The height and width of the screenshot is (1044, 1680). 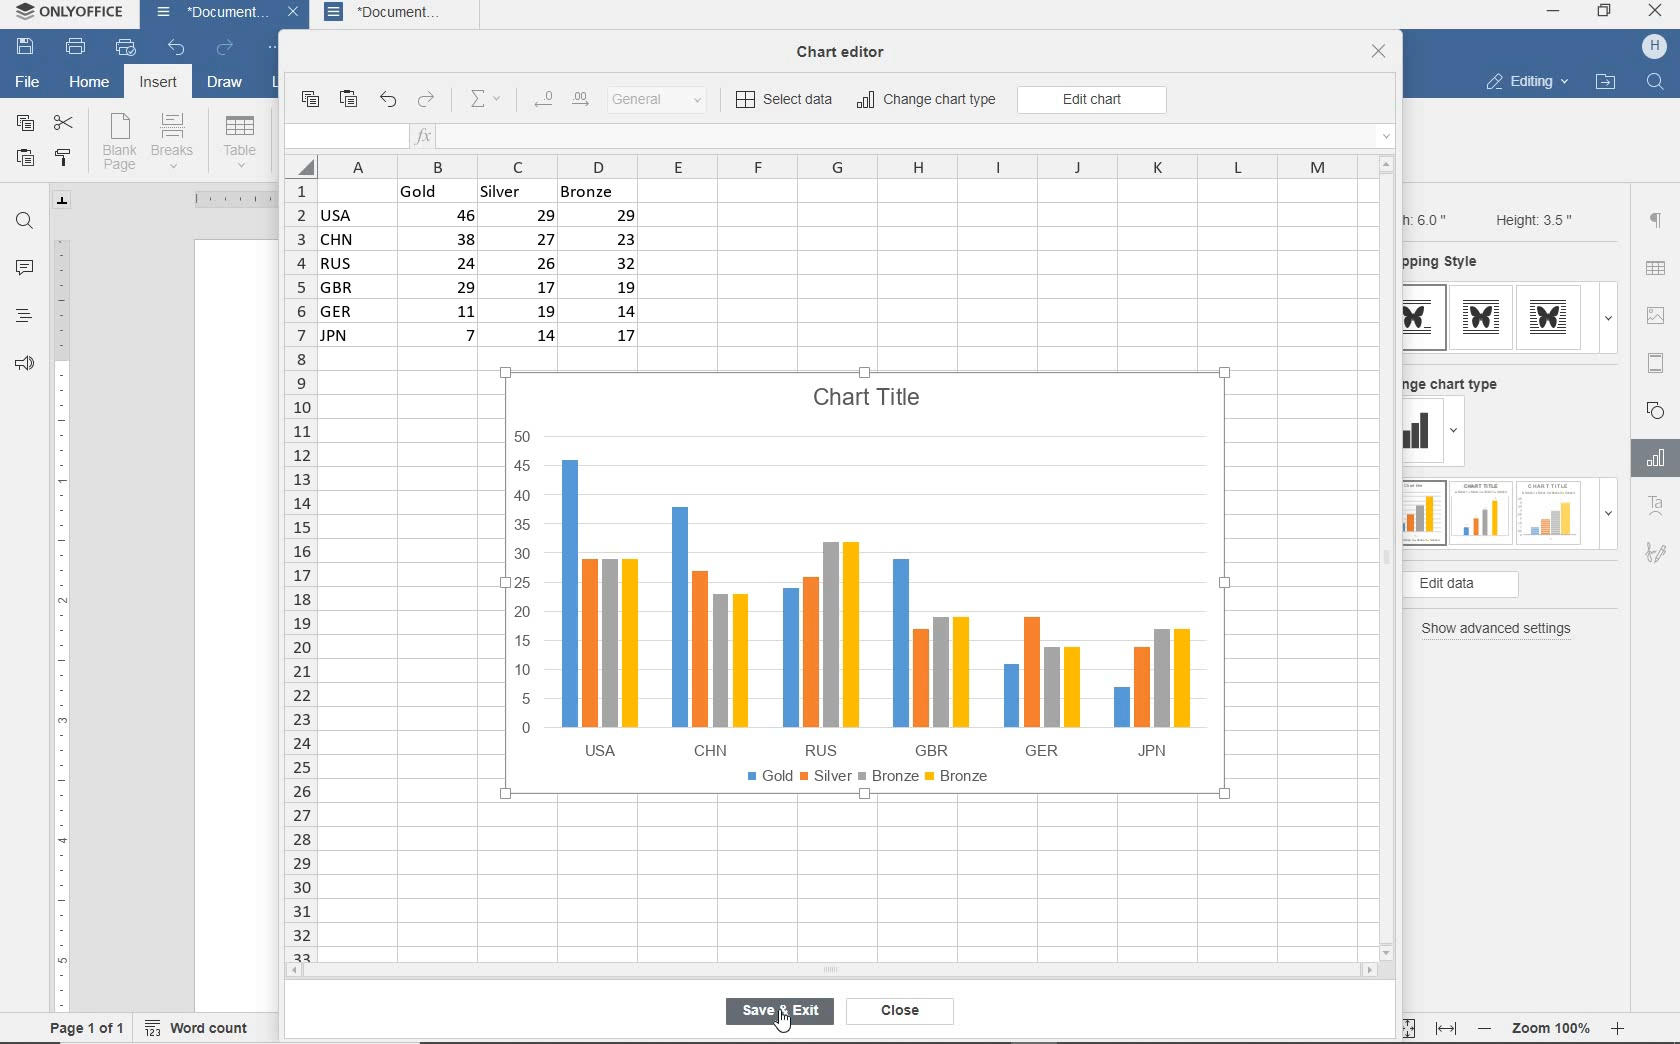 I want to click on select data, so click(x=786, y=101).